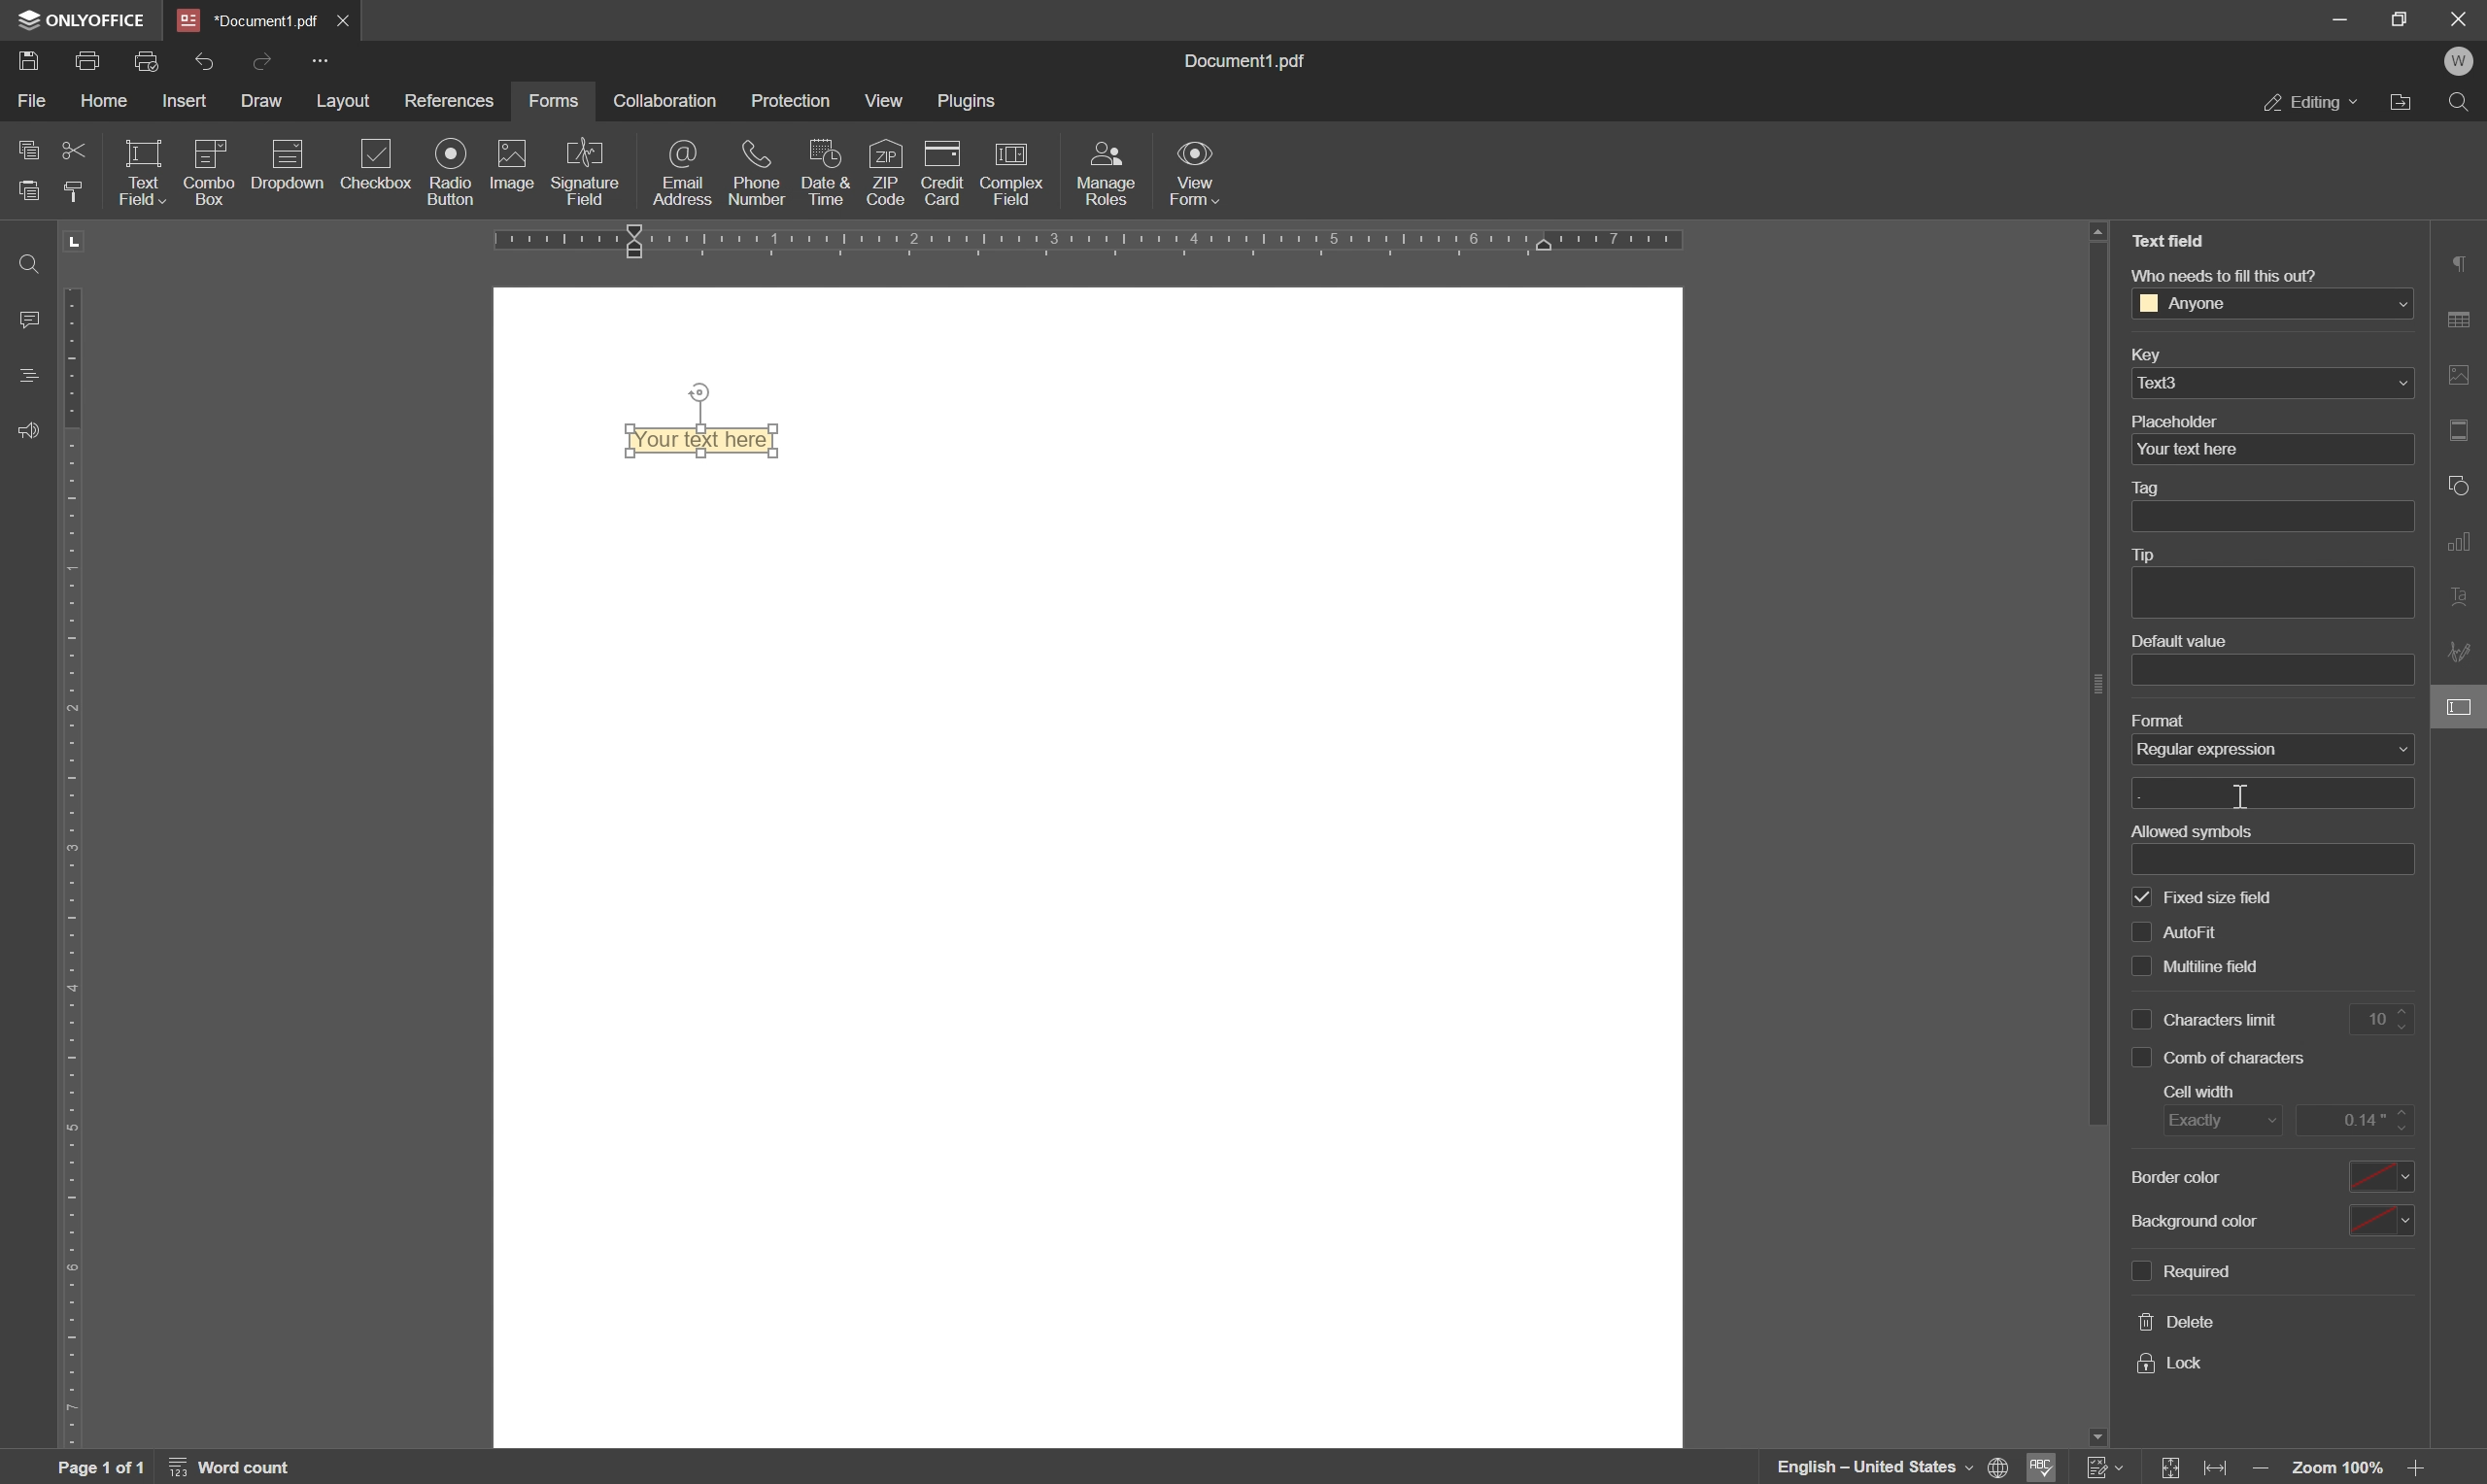  Describe the element at coordinates (450, 100) in the screenshot. I see `references` at that location.